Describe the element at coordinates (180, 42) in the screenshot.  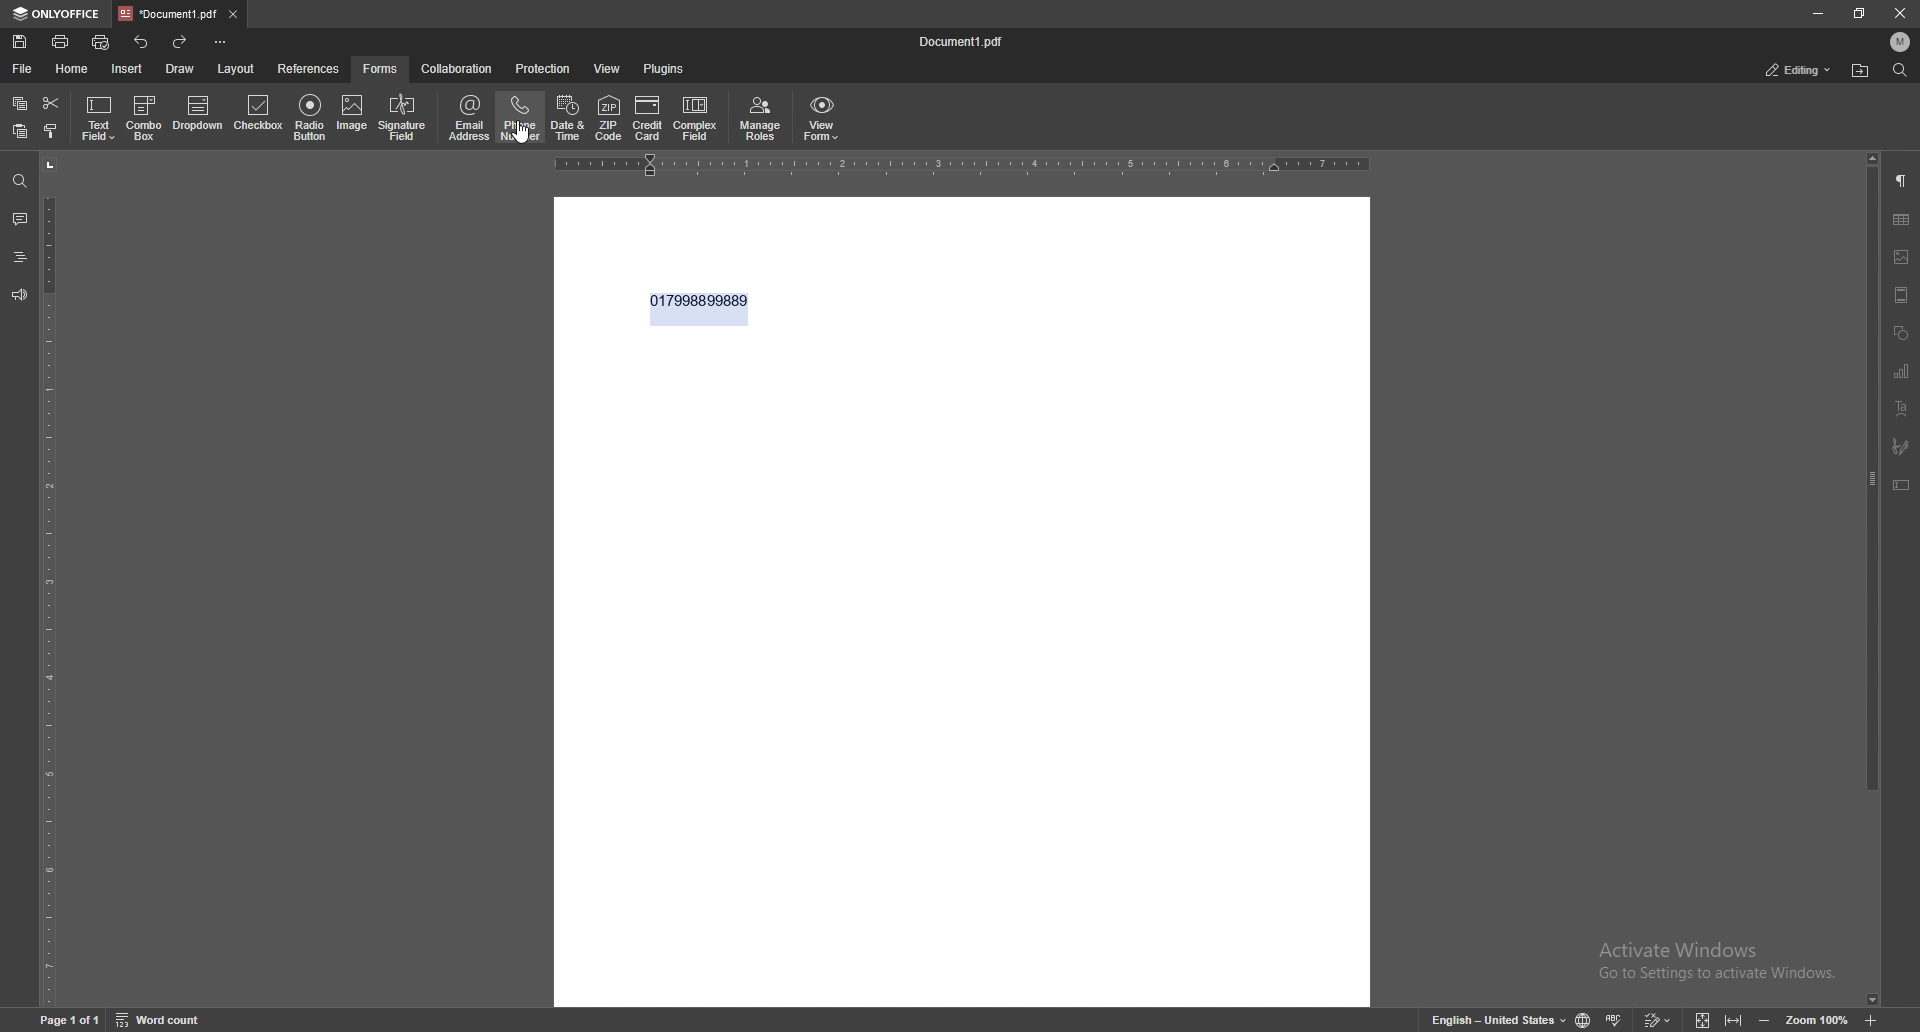
I see `redo` at that location.